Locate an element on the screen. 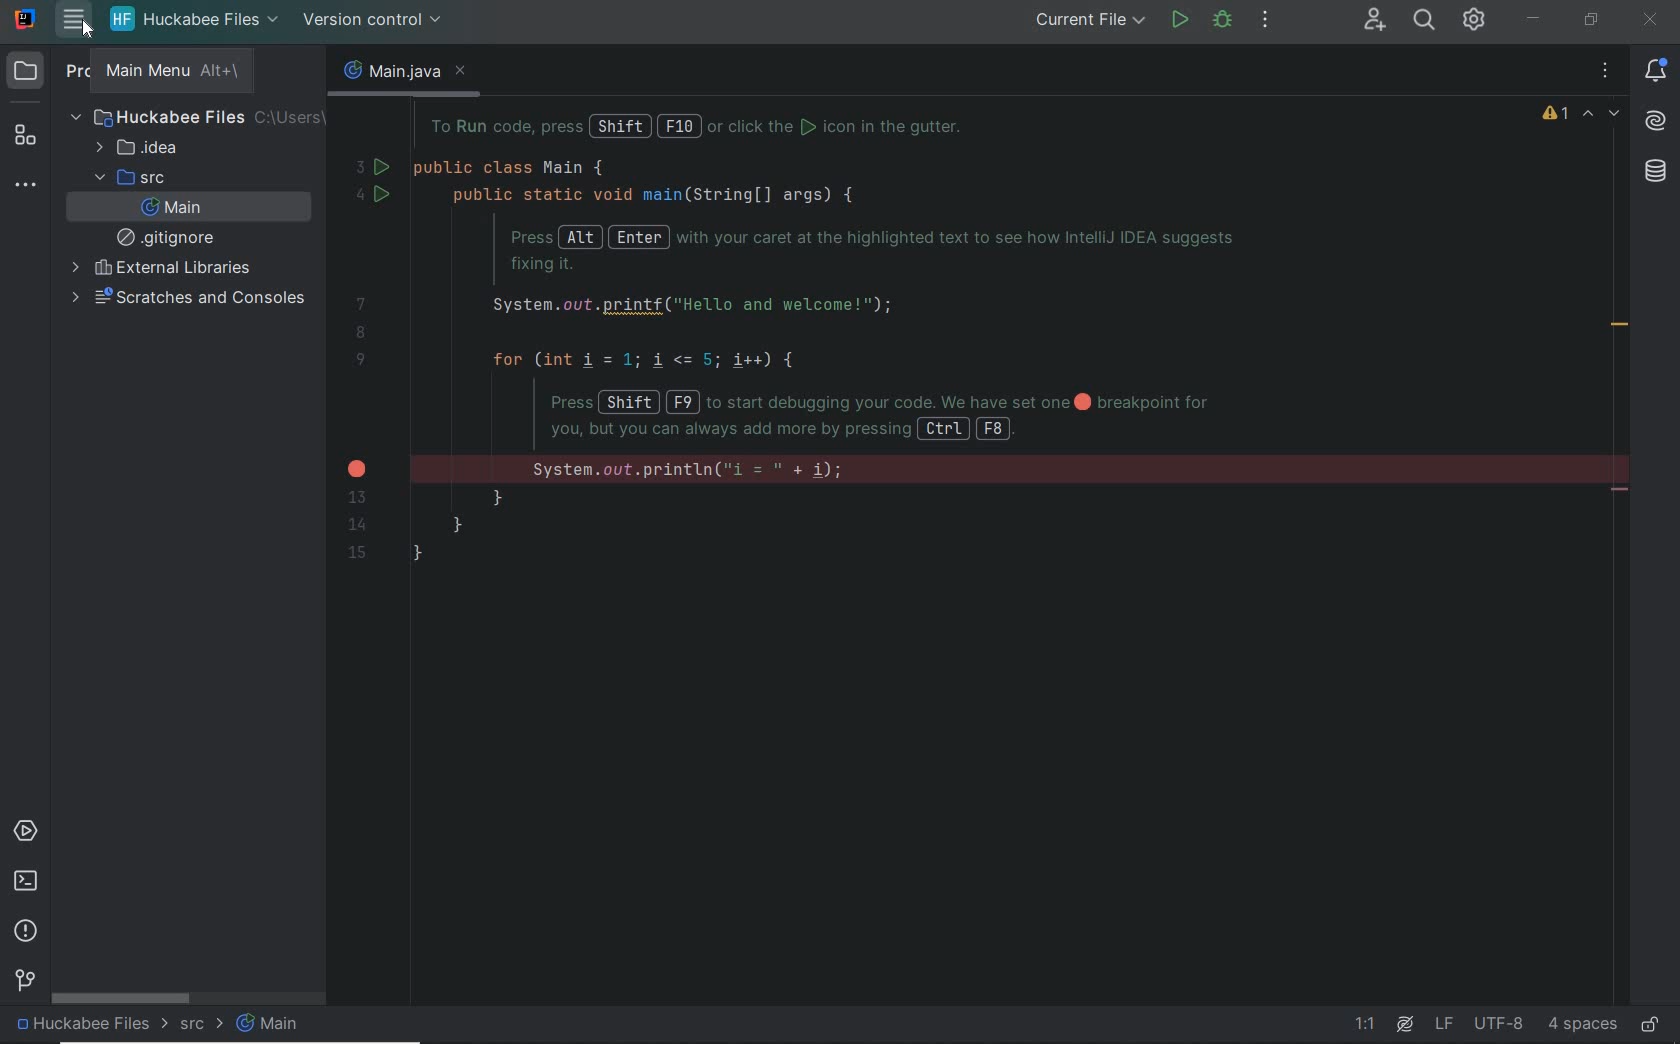 This screenshot has height=1044, width=1680. debug is located at coordinates (1223, 22).